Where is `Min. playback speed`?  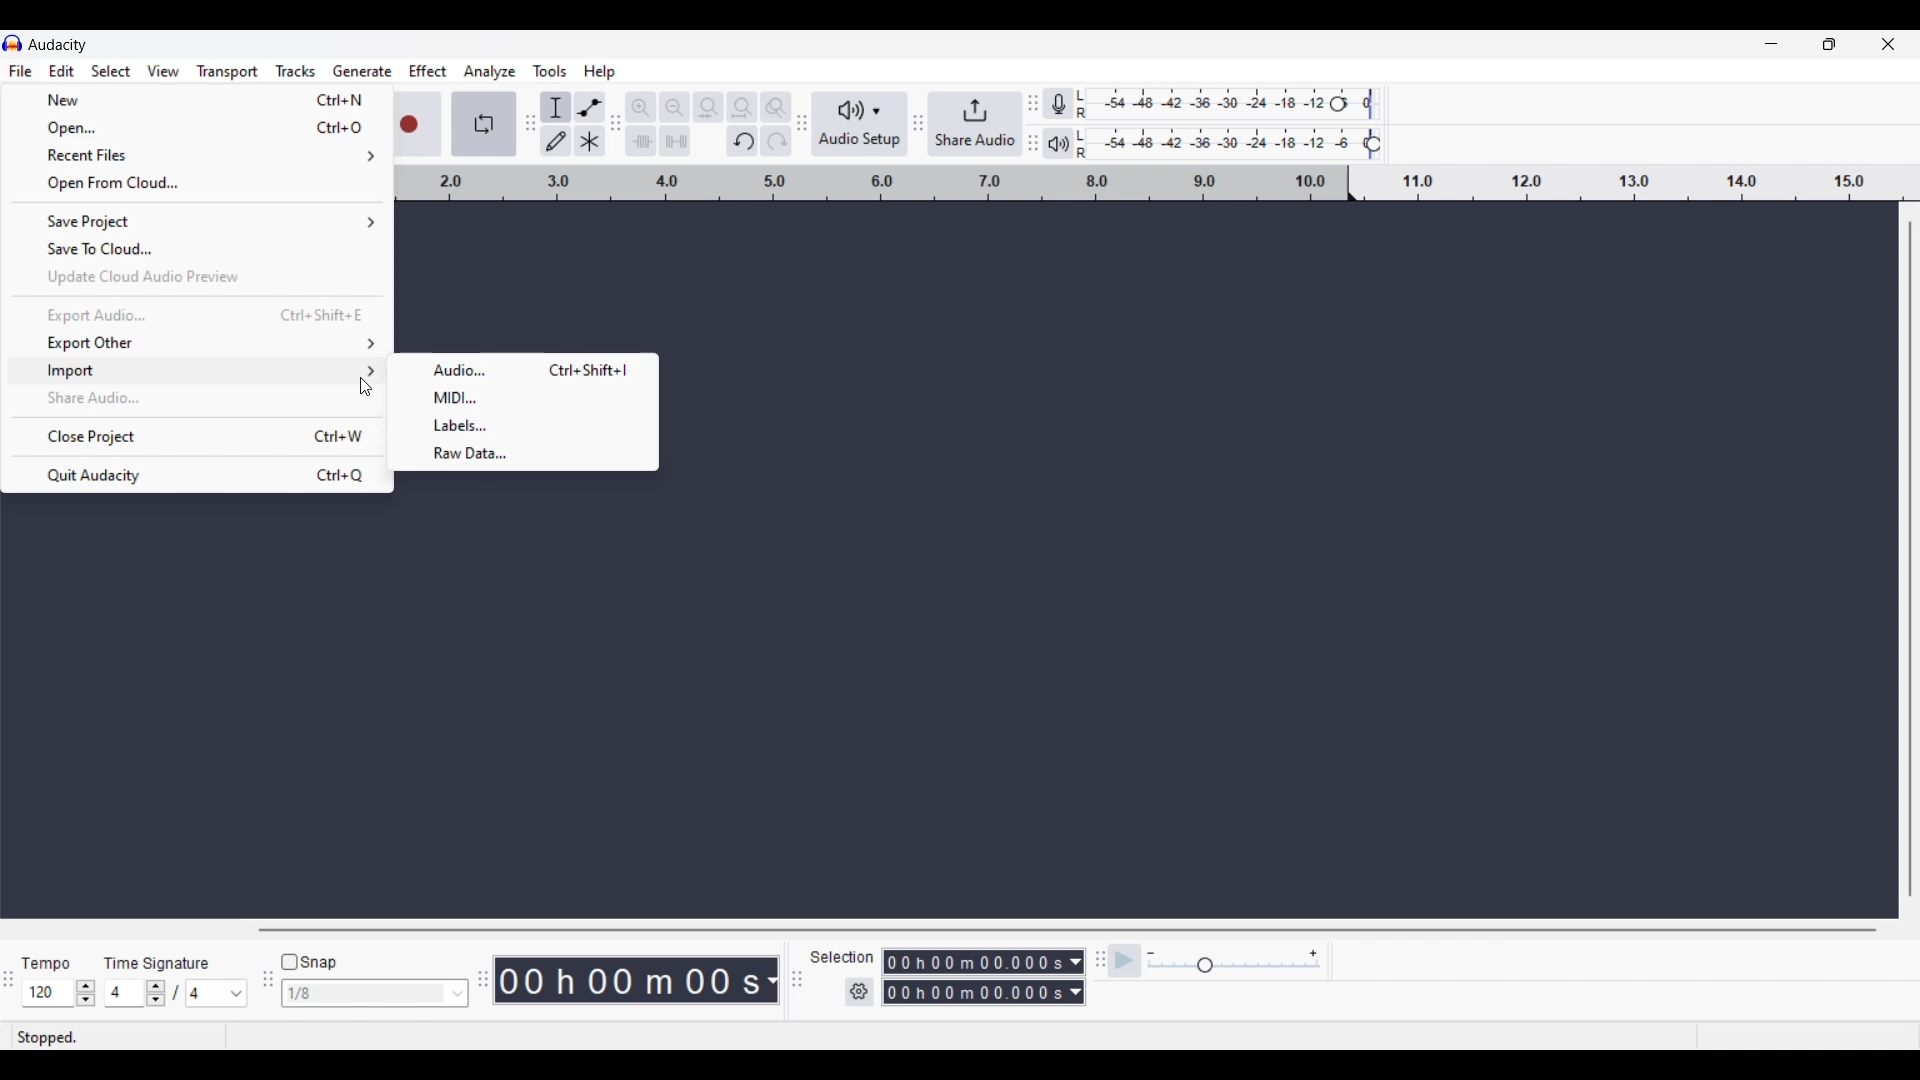
Min. playback speed is located at coordinates (1151, 954).